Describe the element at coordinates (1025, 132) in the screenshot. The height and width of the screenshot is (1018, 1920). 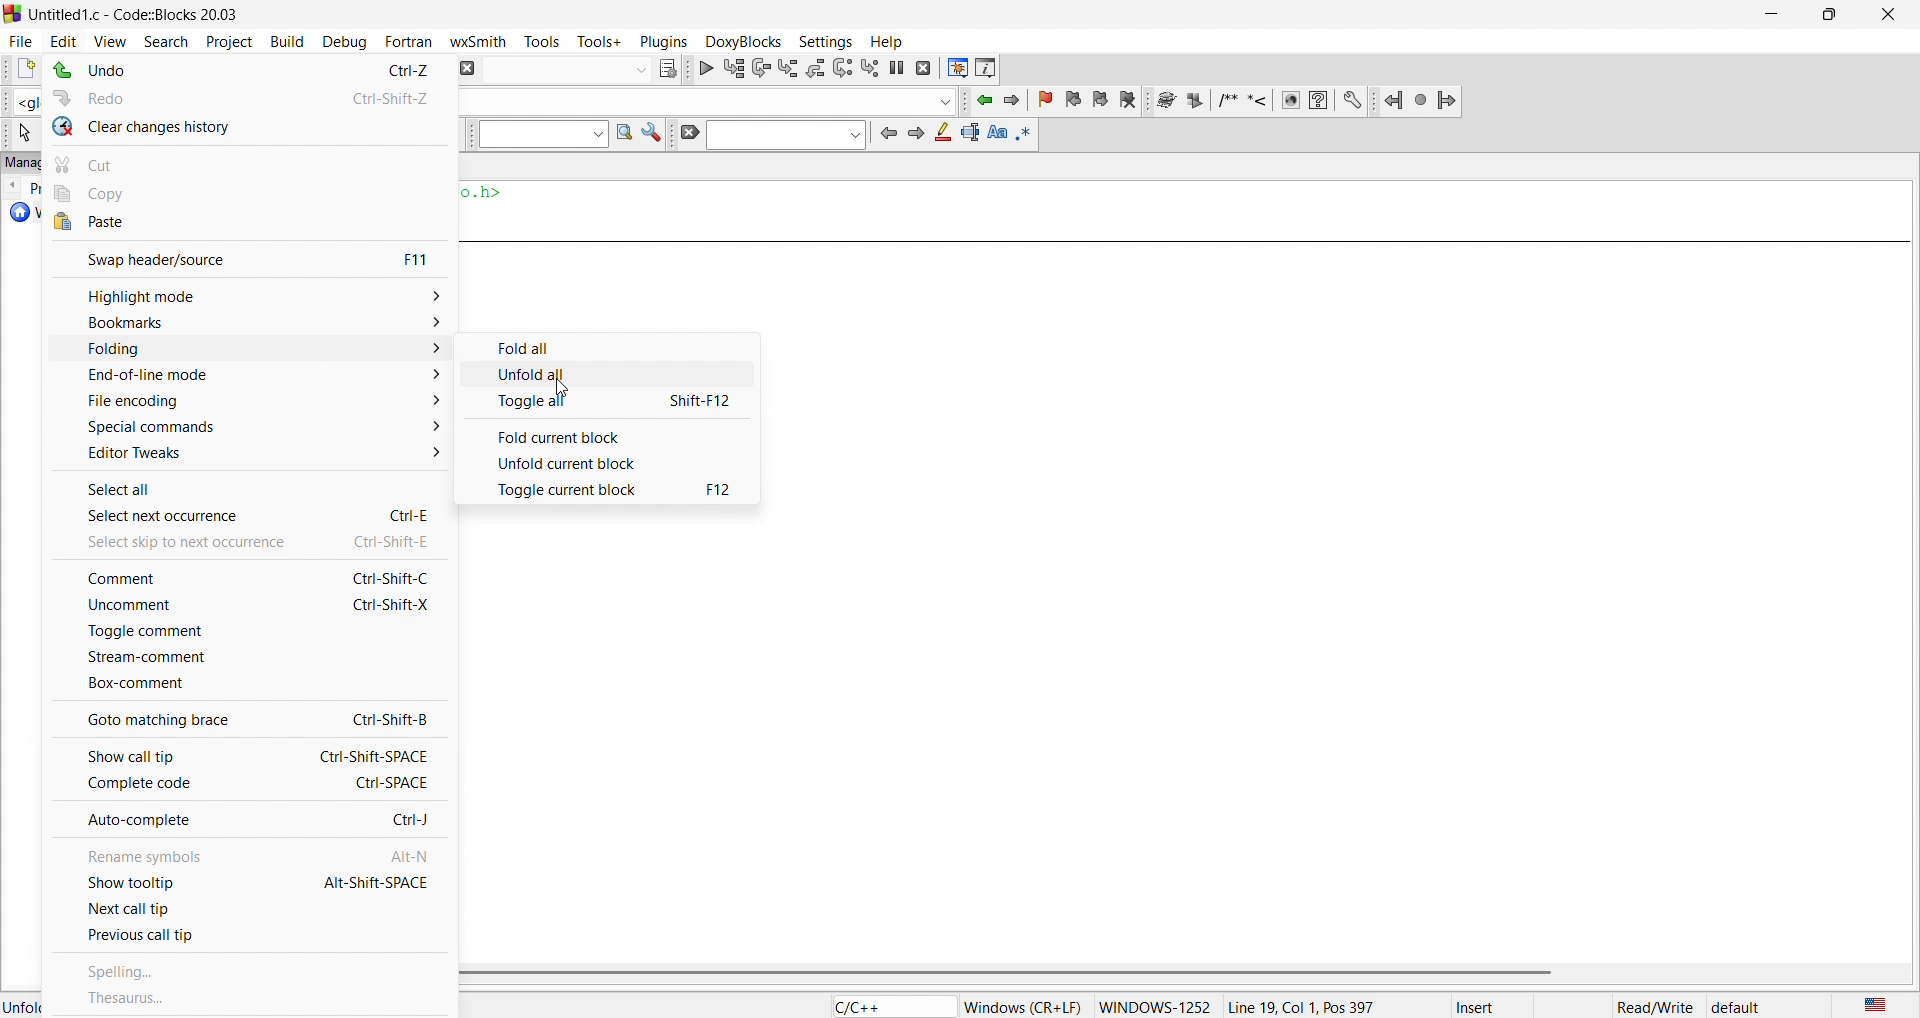
I see `use regex` at that location.